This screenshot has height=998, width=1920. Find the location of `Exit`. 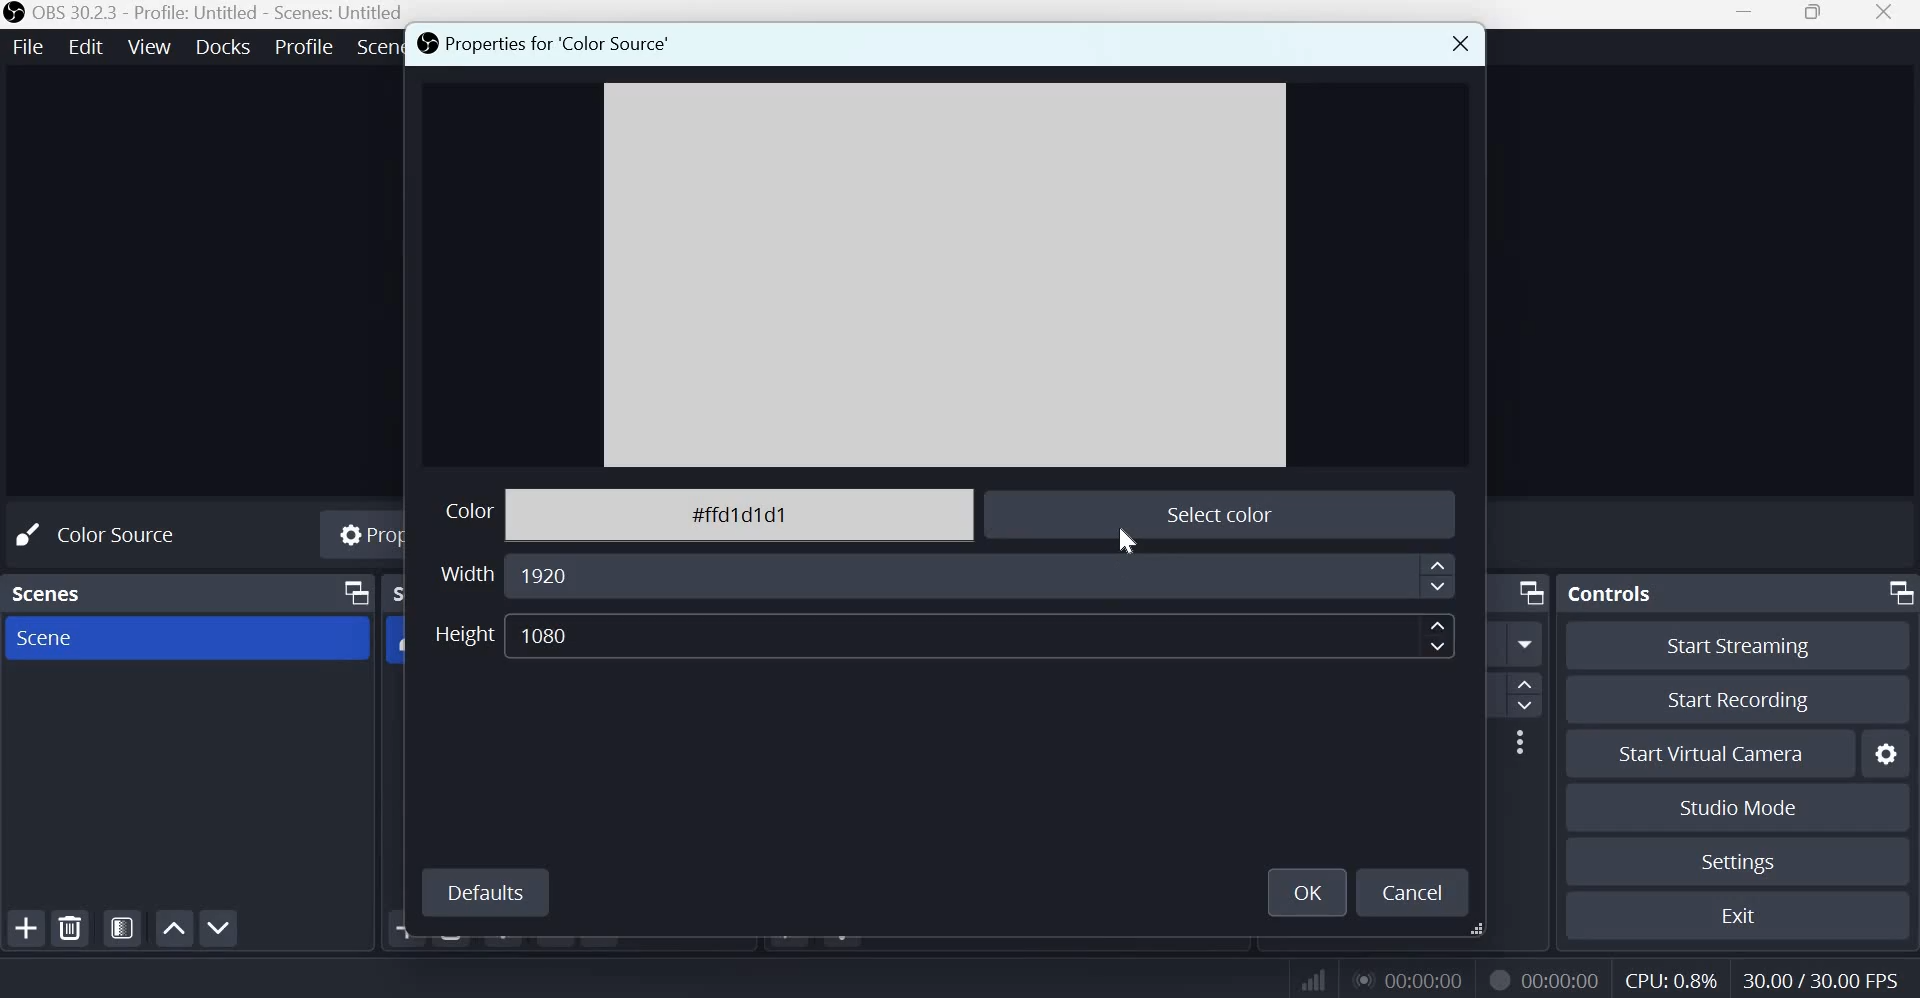

Exit is located at coordinates (1747, 915).